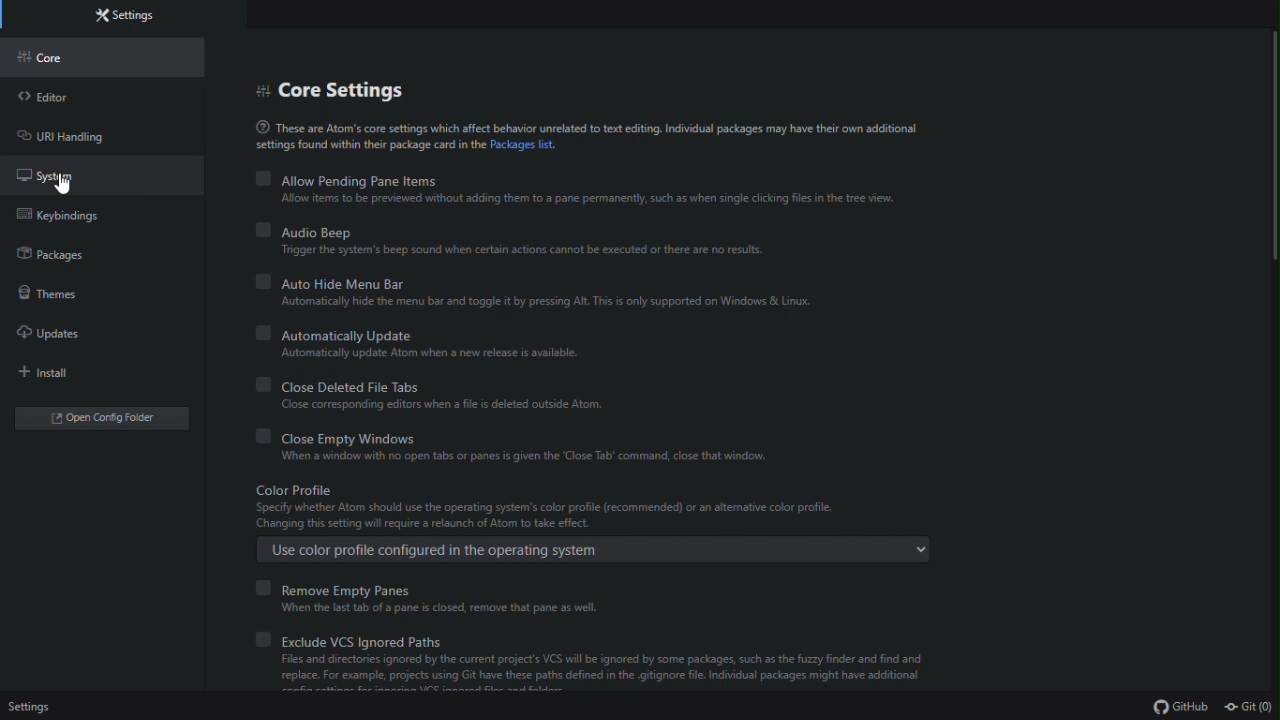 Image resolution: width=1280 pixels, height=720 pixels. What do you see at coordinates (1250, 705) in the screenshot?
I see `Git` at bounding box center [1250, 705].